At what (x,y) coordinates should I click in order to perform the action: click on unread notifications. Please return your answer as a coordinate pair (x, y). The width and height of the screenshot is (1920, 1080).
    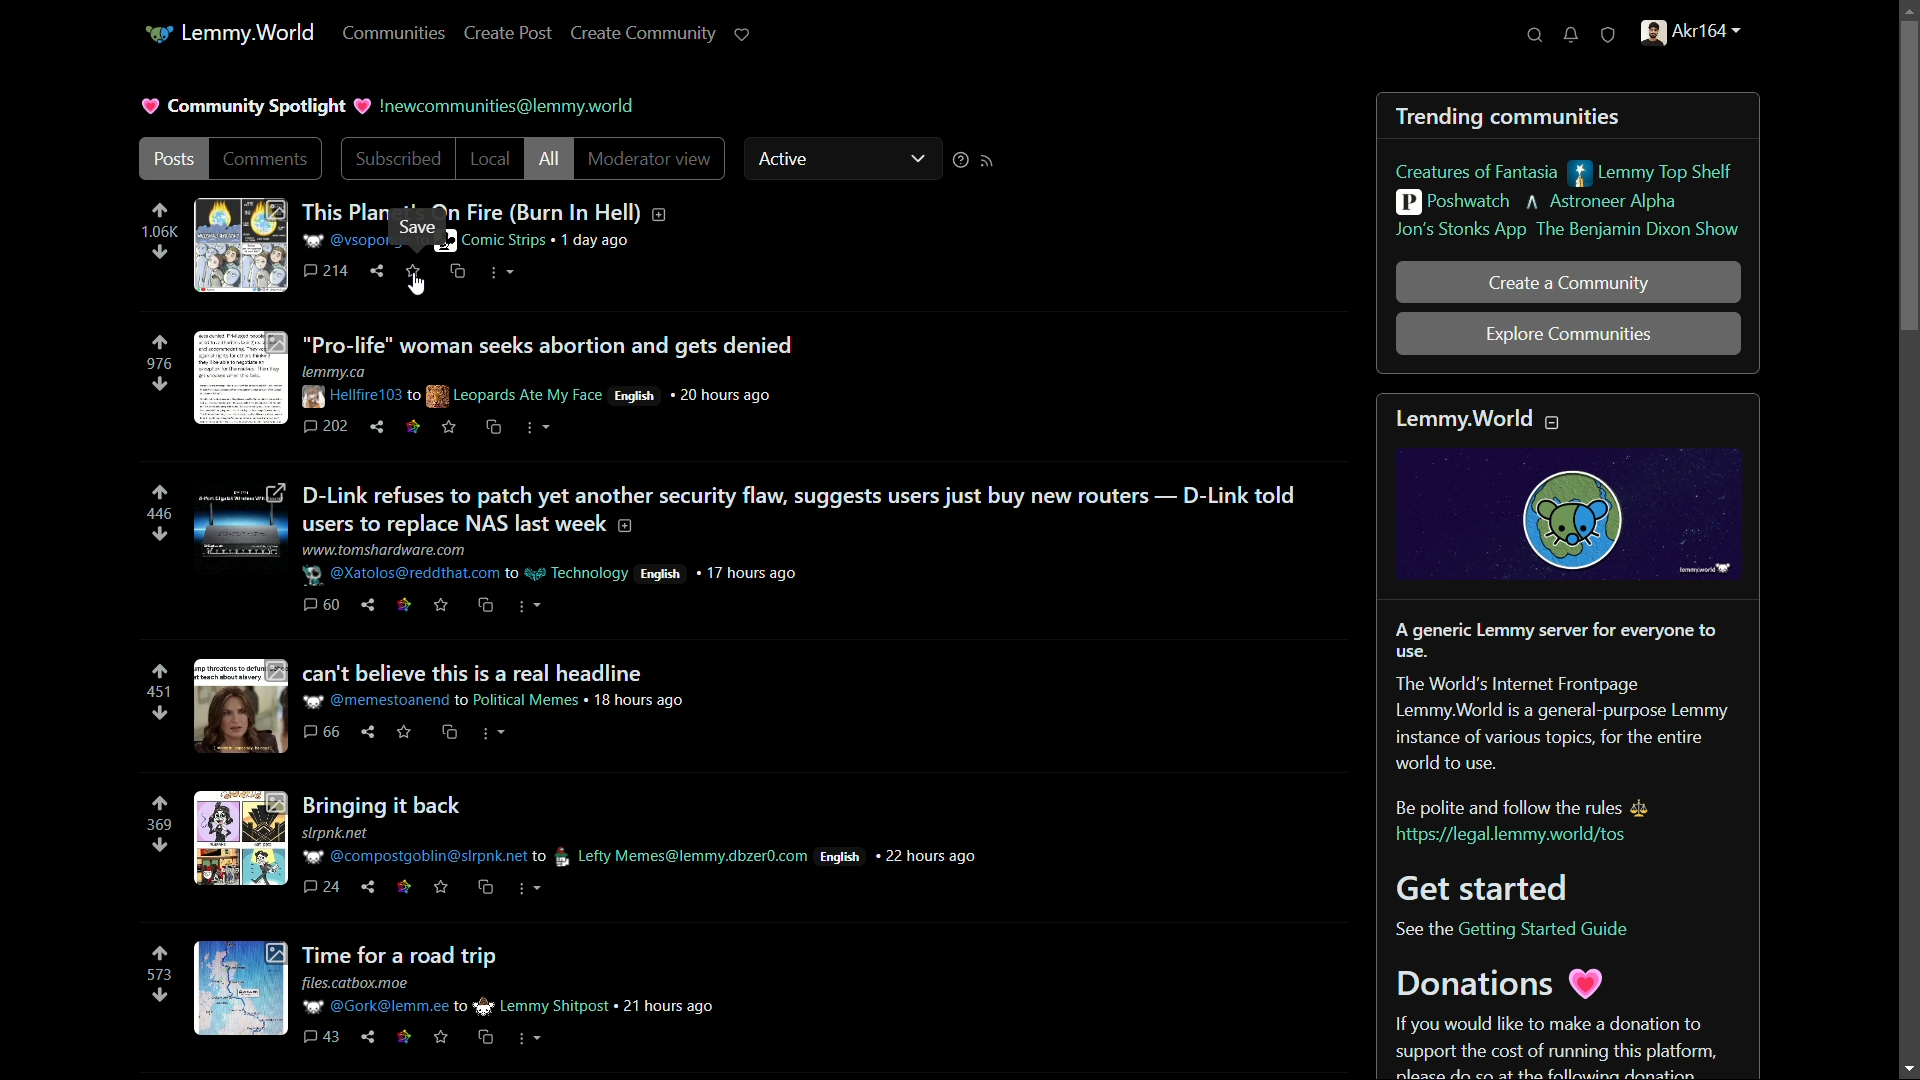
    Looking at the image, I should click on (1573, 35).